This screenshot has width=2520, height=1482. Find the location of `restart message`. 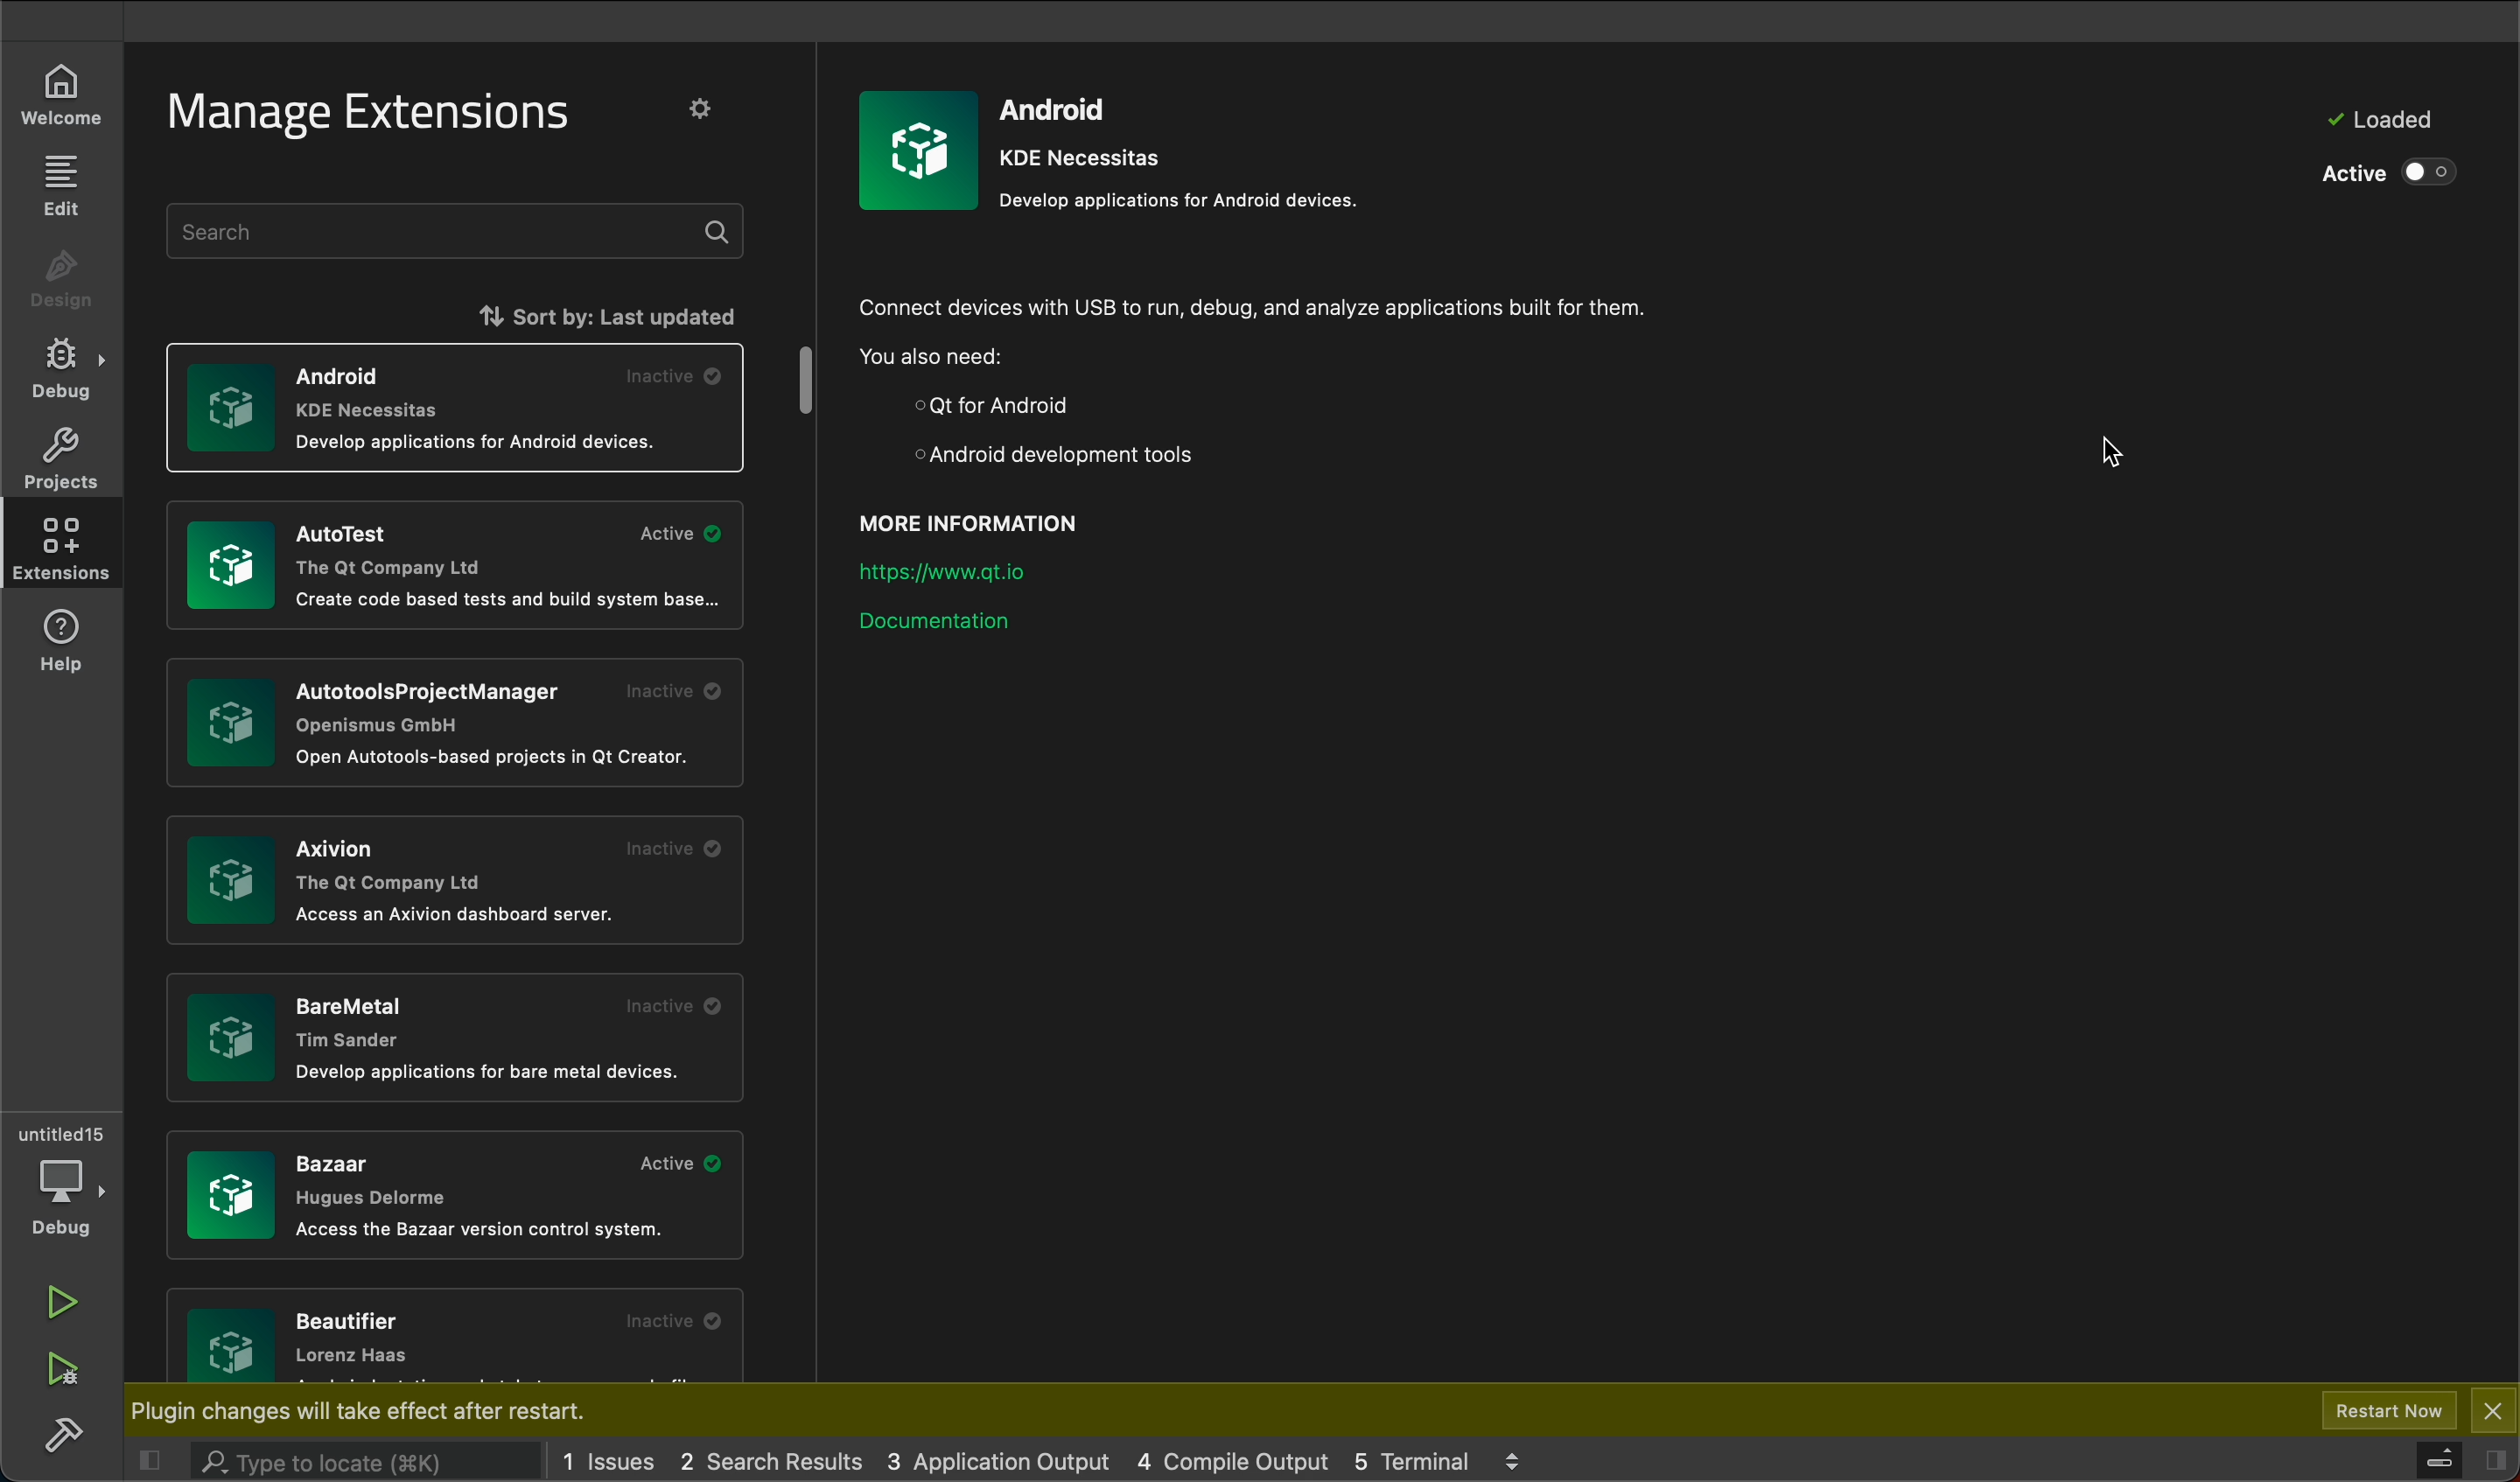

restart message is located at coordinates (412, 1412).